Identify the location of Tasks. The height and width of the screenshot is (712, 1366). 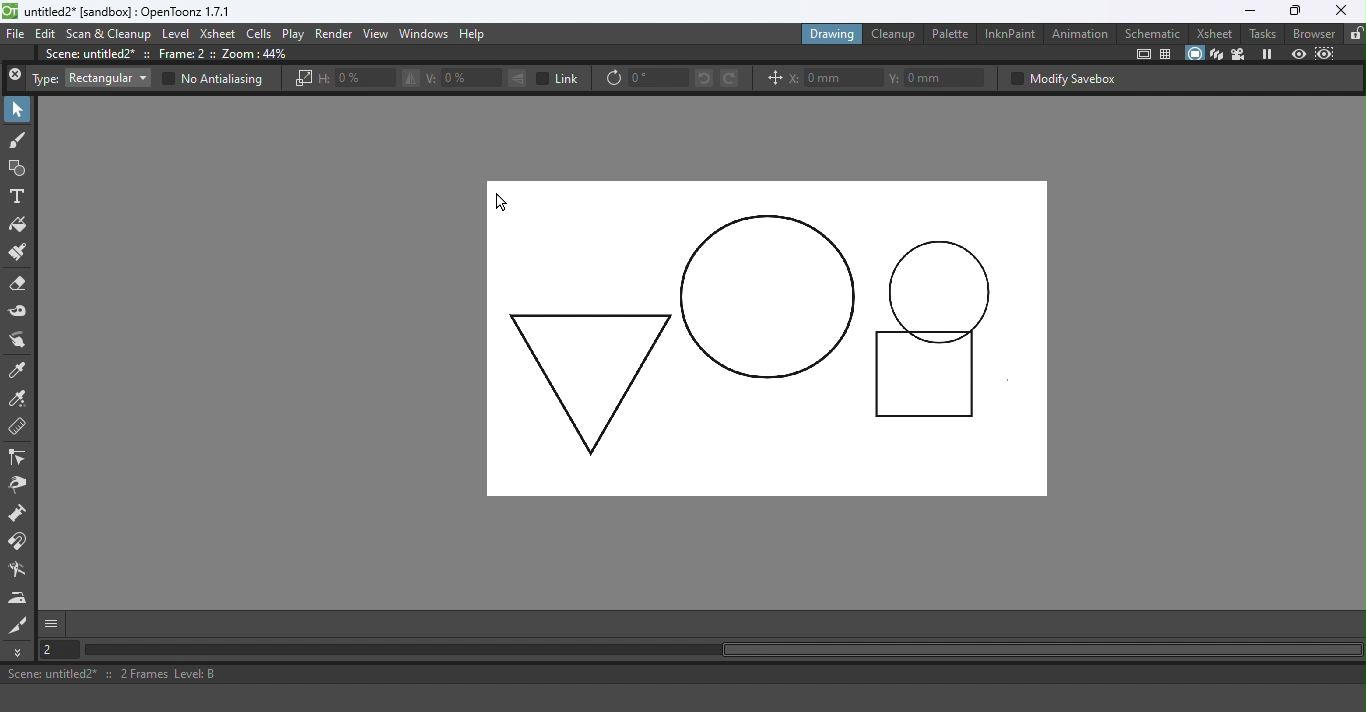
(1262, 33).